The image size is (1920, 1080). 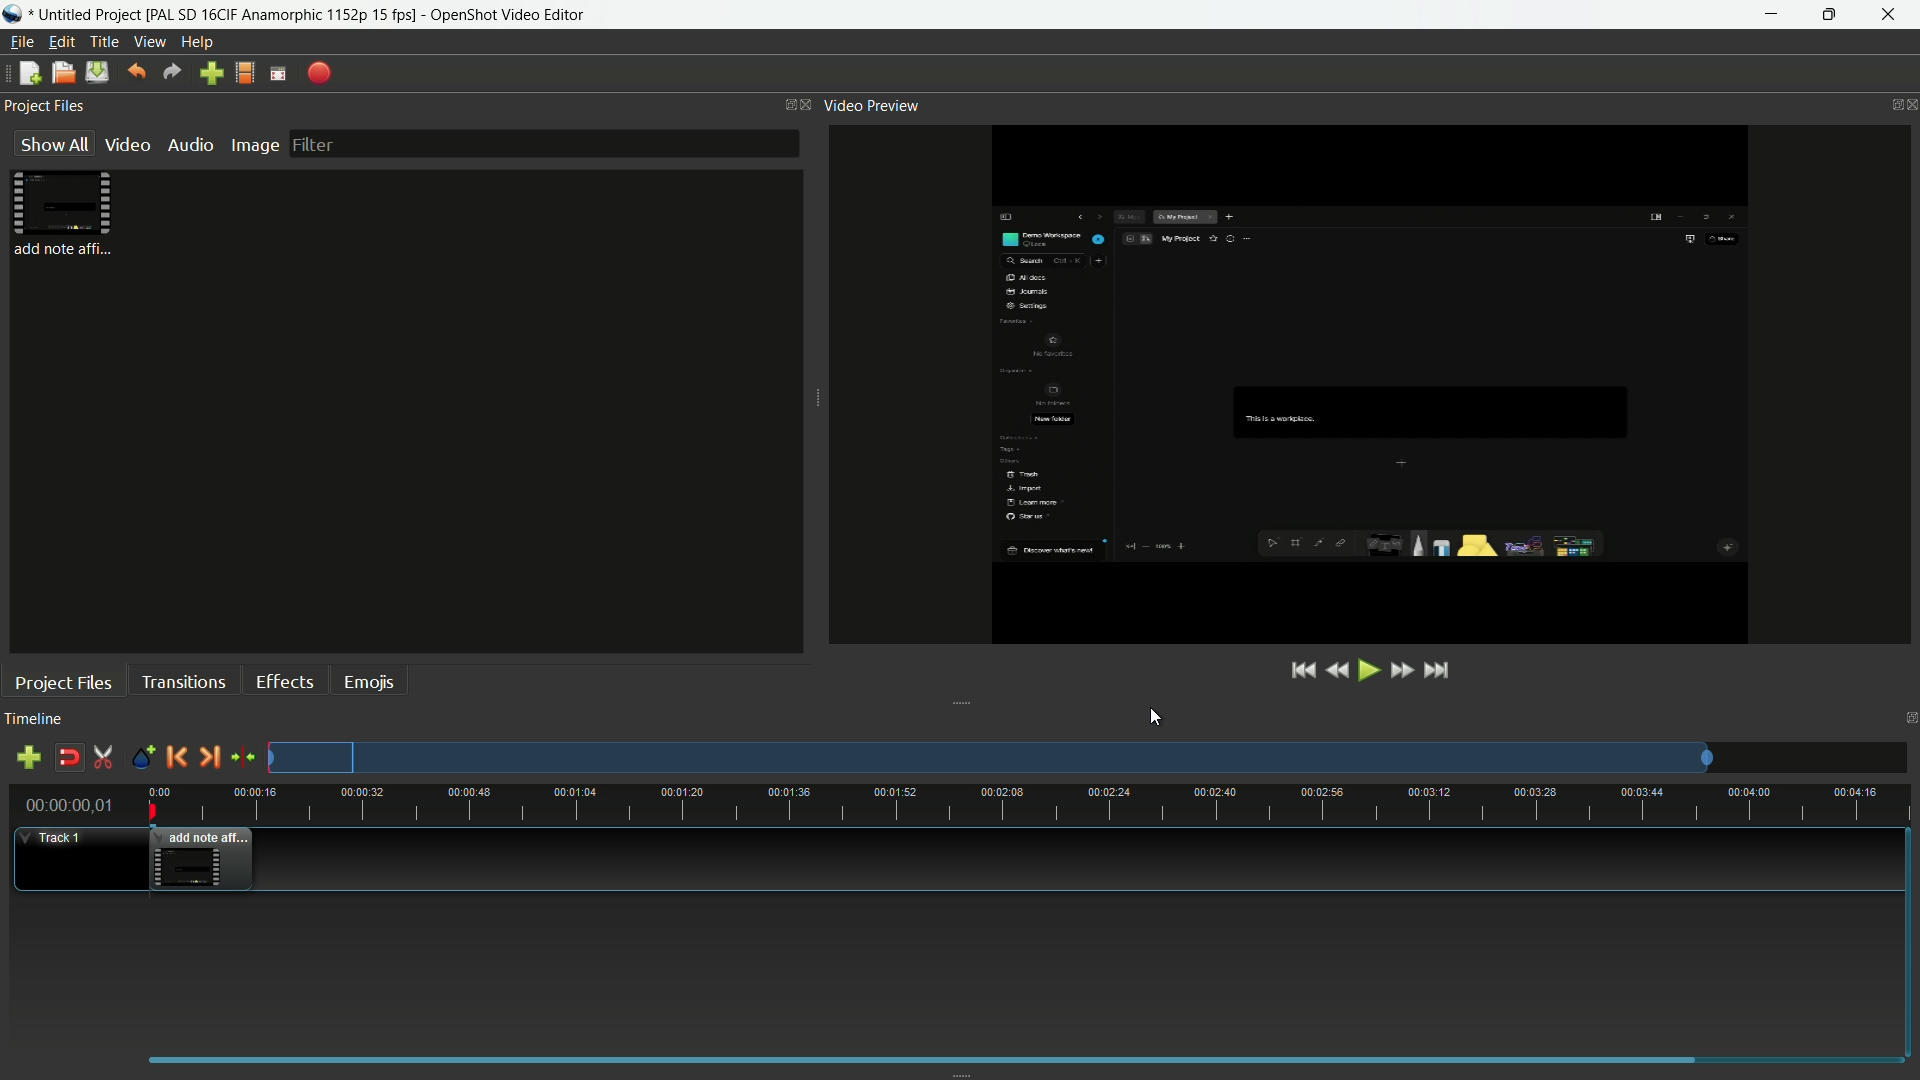 What do you see at coordinates (210, 757) in the screenshot?
I see `next marker` at bounding box center [210, 757].